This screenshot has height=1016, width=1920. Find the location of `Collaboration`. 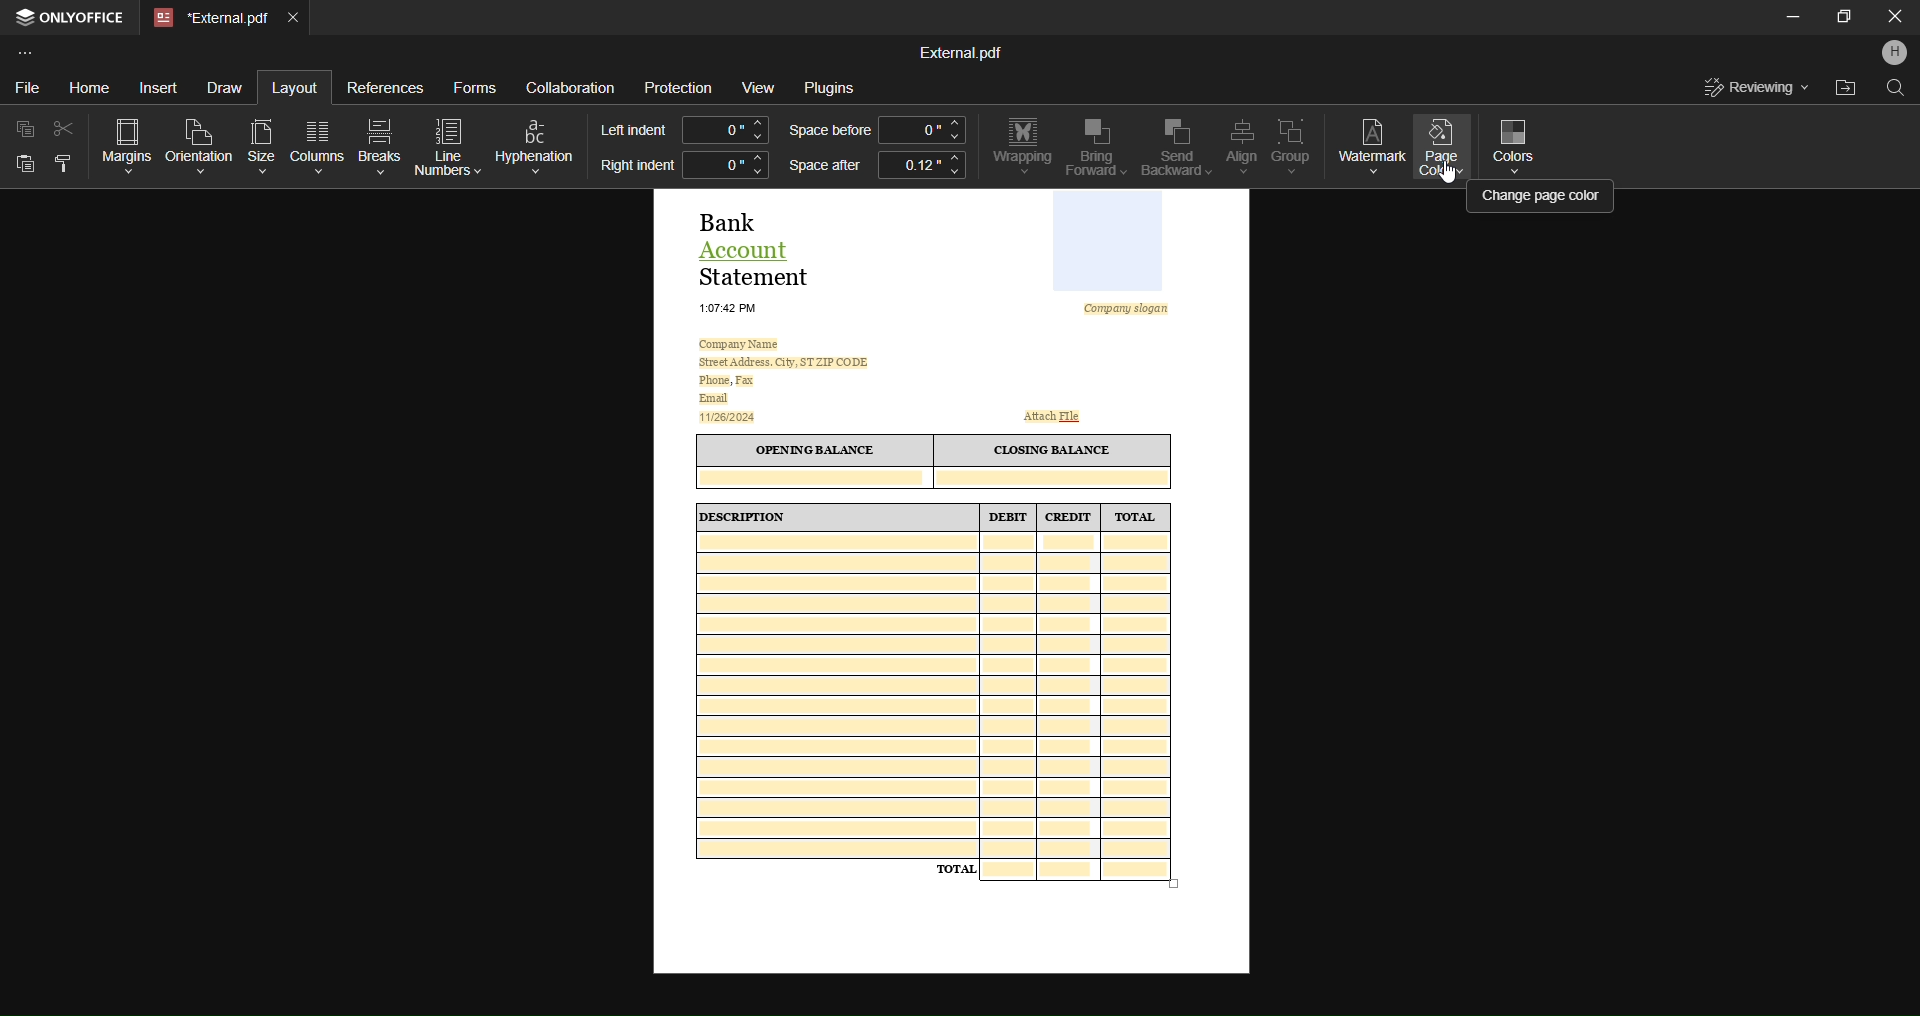

Collaboration is located at coordinates (571, 84).